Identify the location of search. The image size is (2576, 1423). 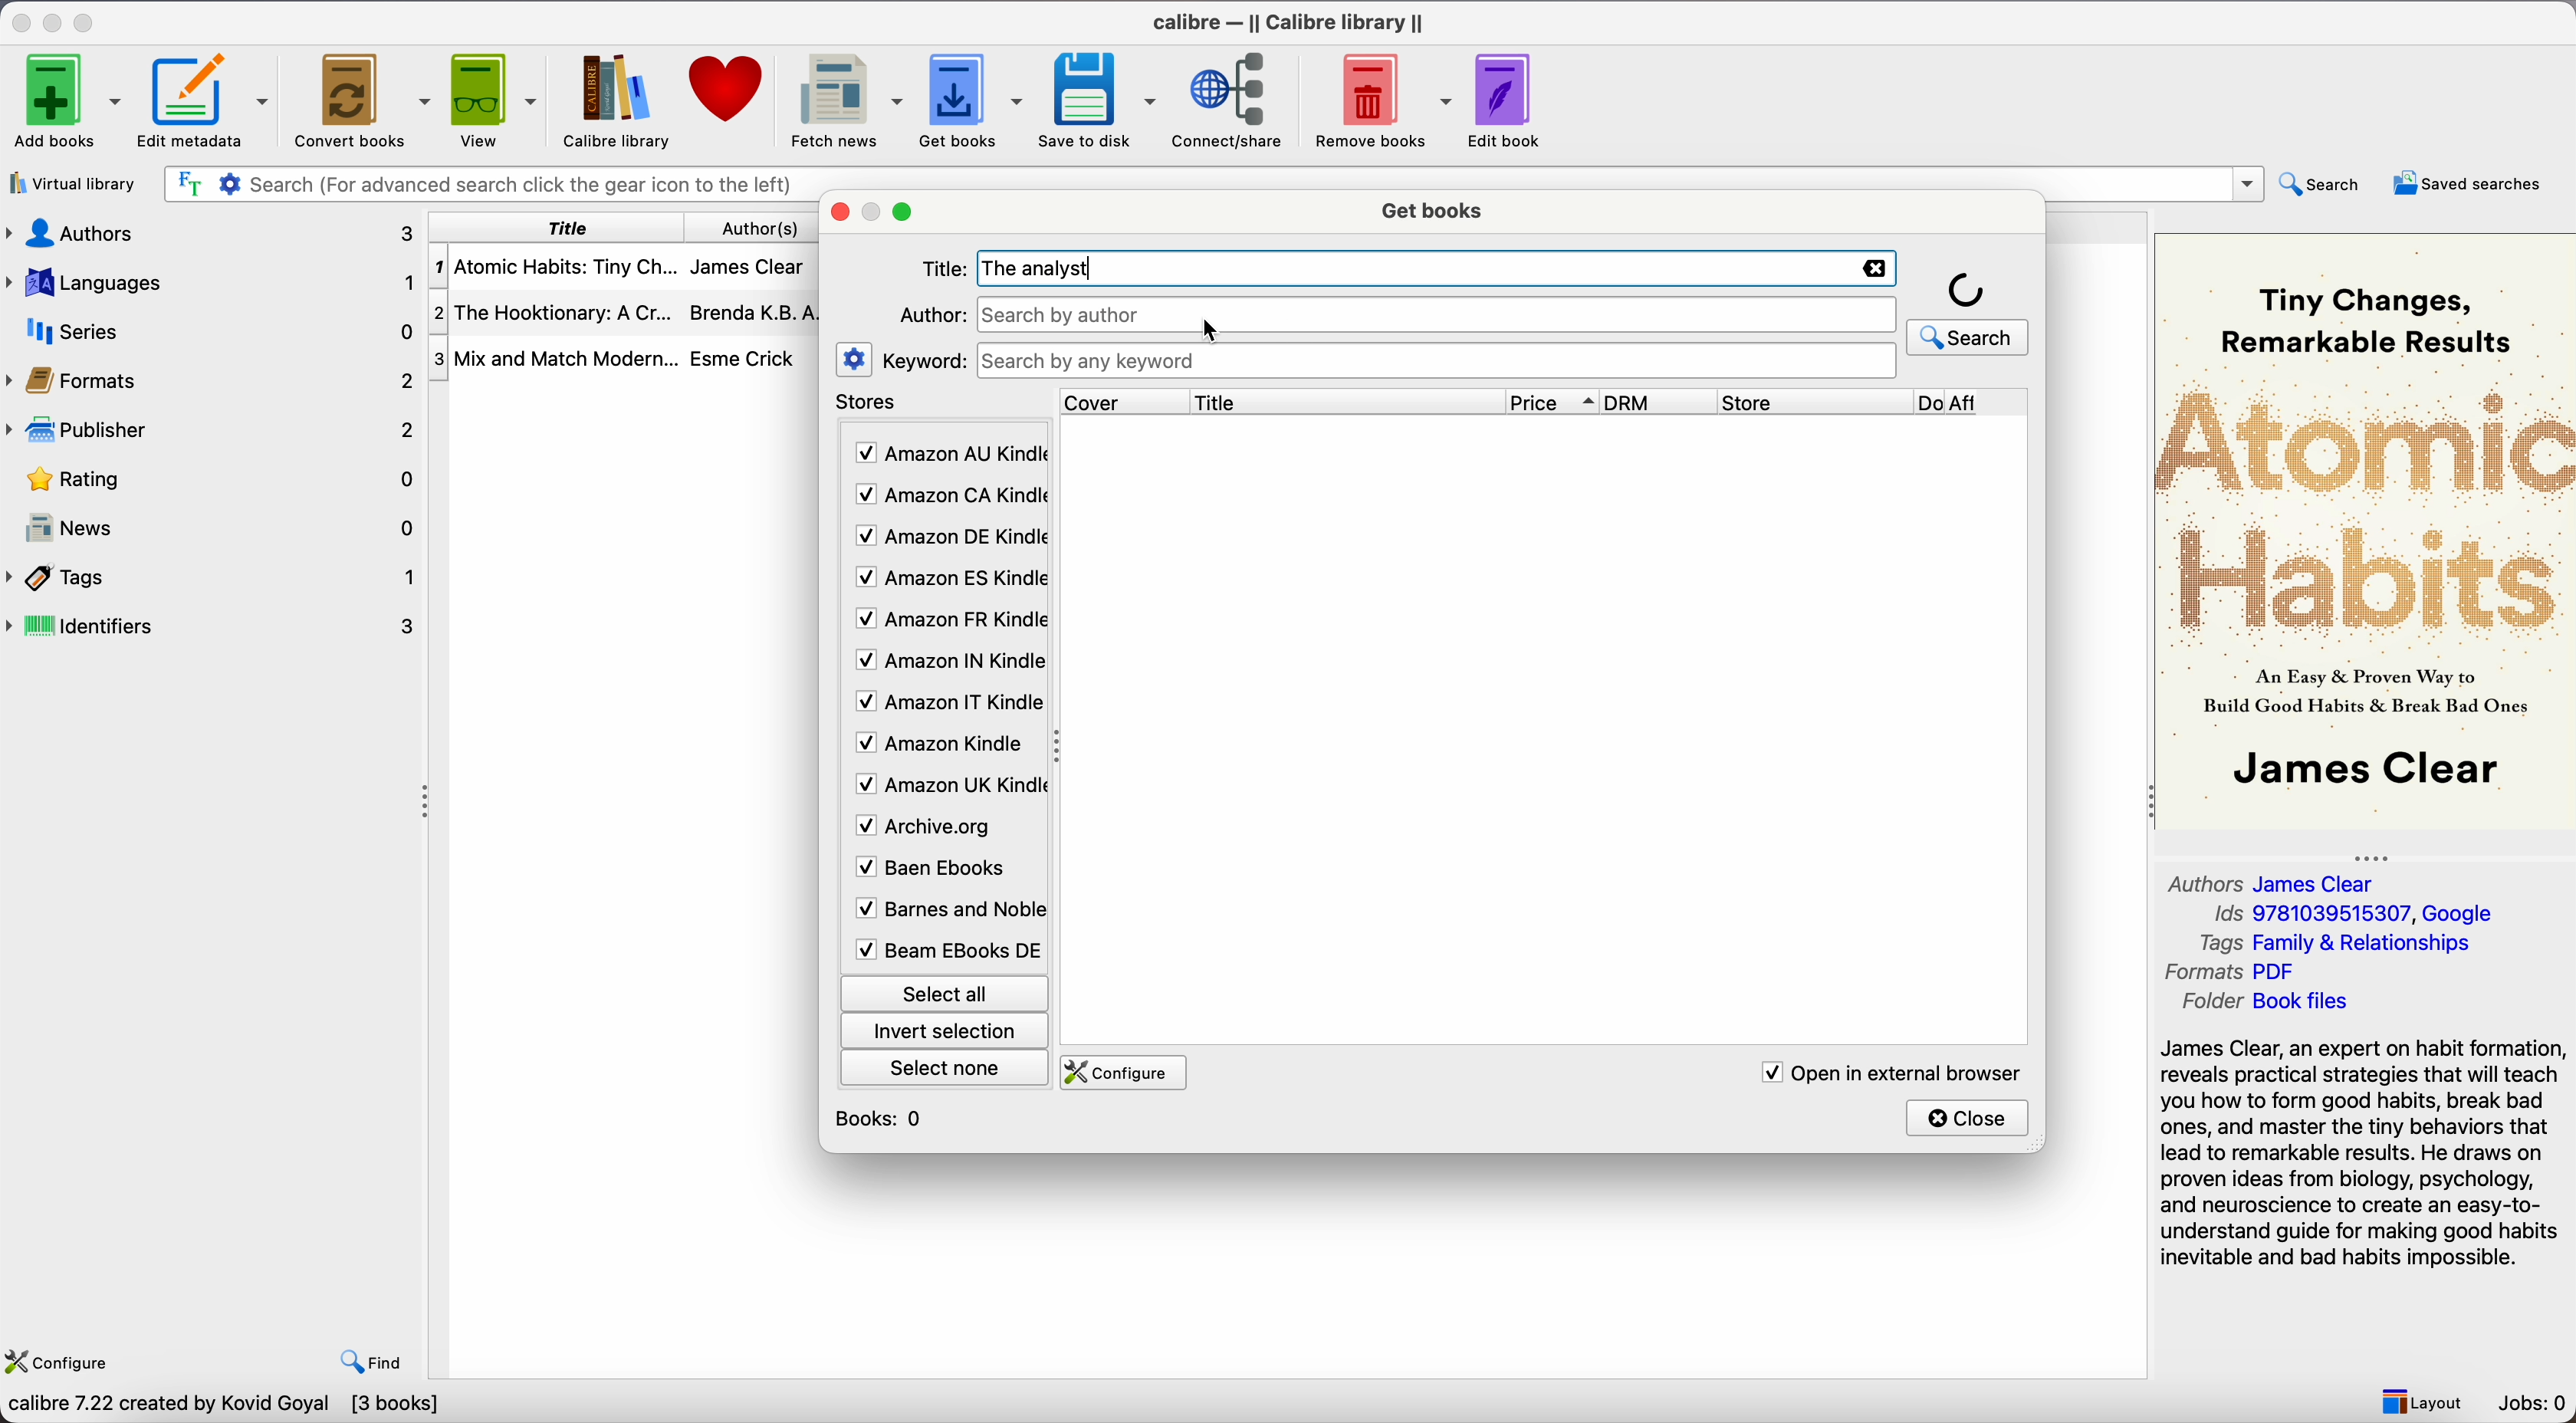
(2320, 184).